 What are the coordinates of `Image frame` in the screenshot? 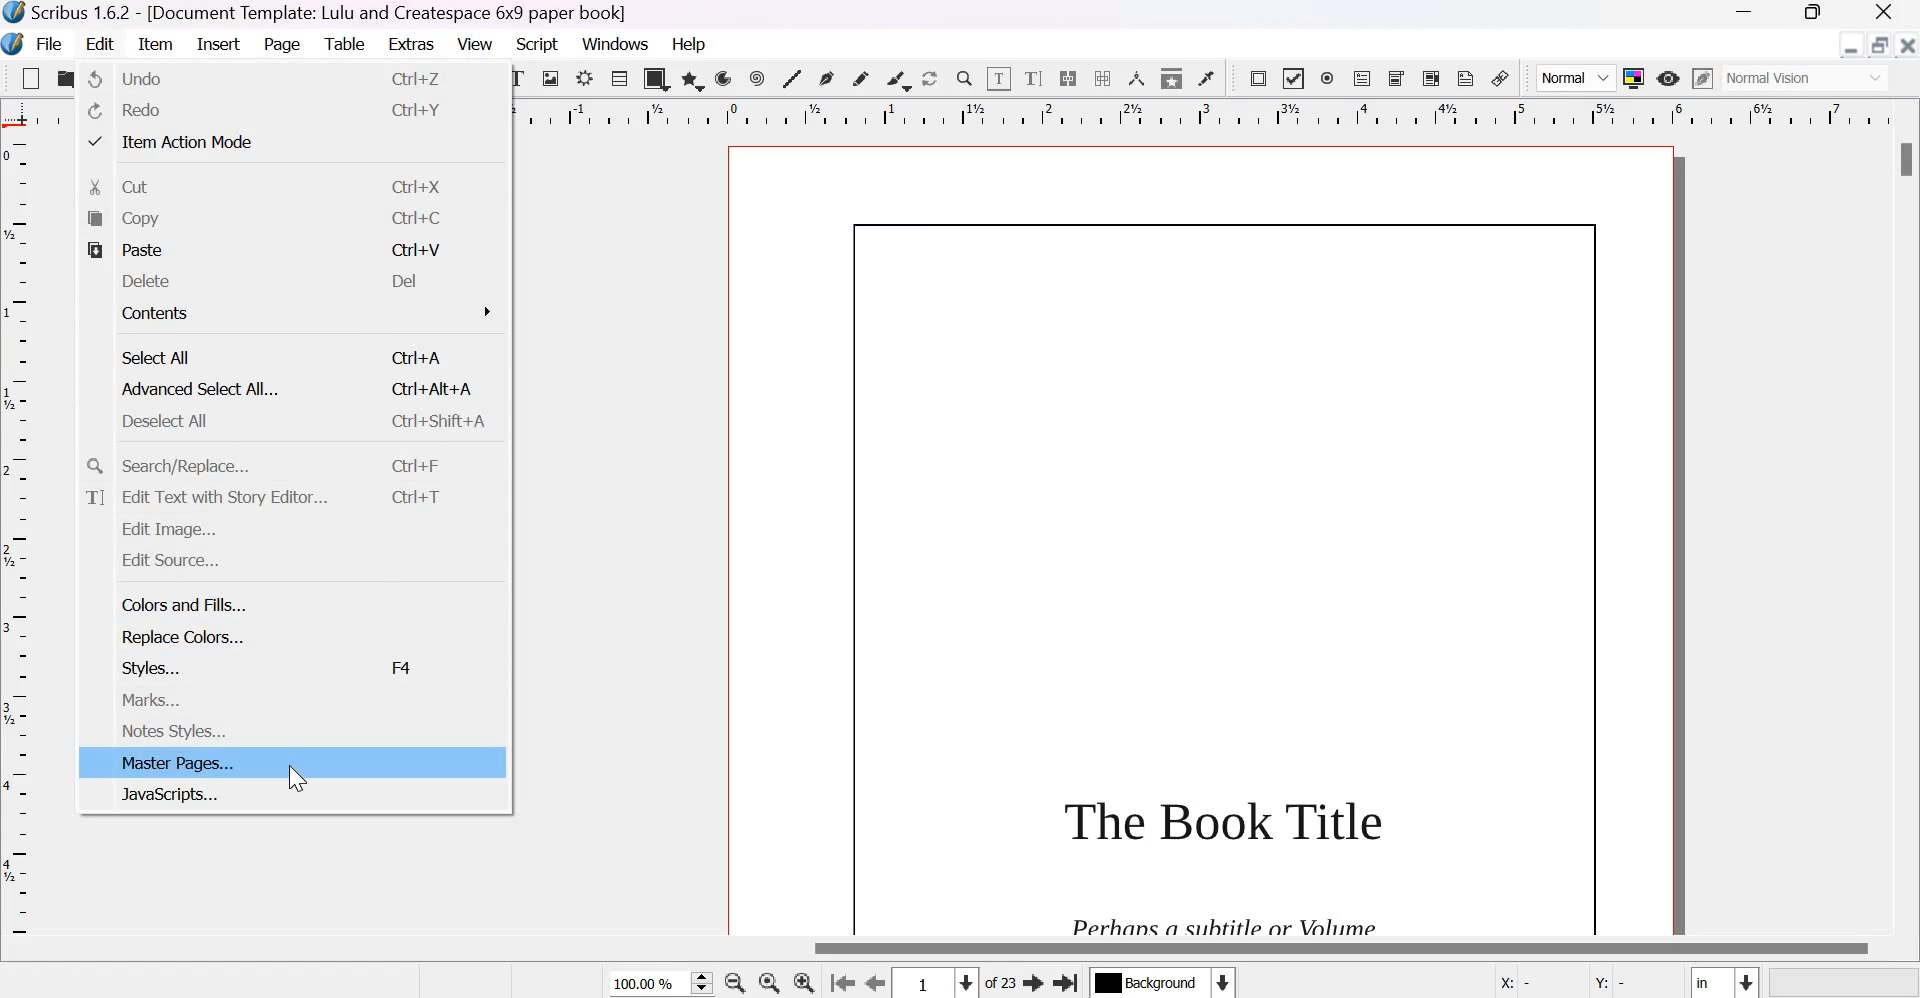 It's located at (551, 80).